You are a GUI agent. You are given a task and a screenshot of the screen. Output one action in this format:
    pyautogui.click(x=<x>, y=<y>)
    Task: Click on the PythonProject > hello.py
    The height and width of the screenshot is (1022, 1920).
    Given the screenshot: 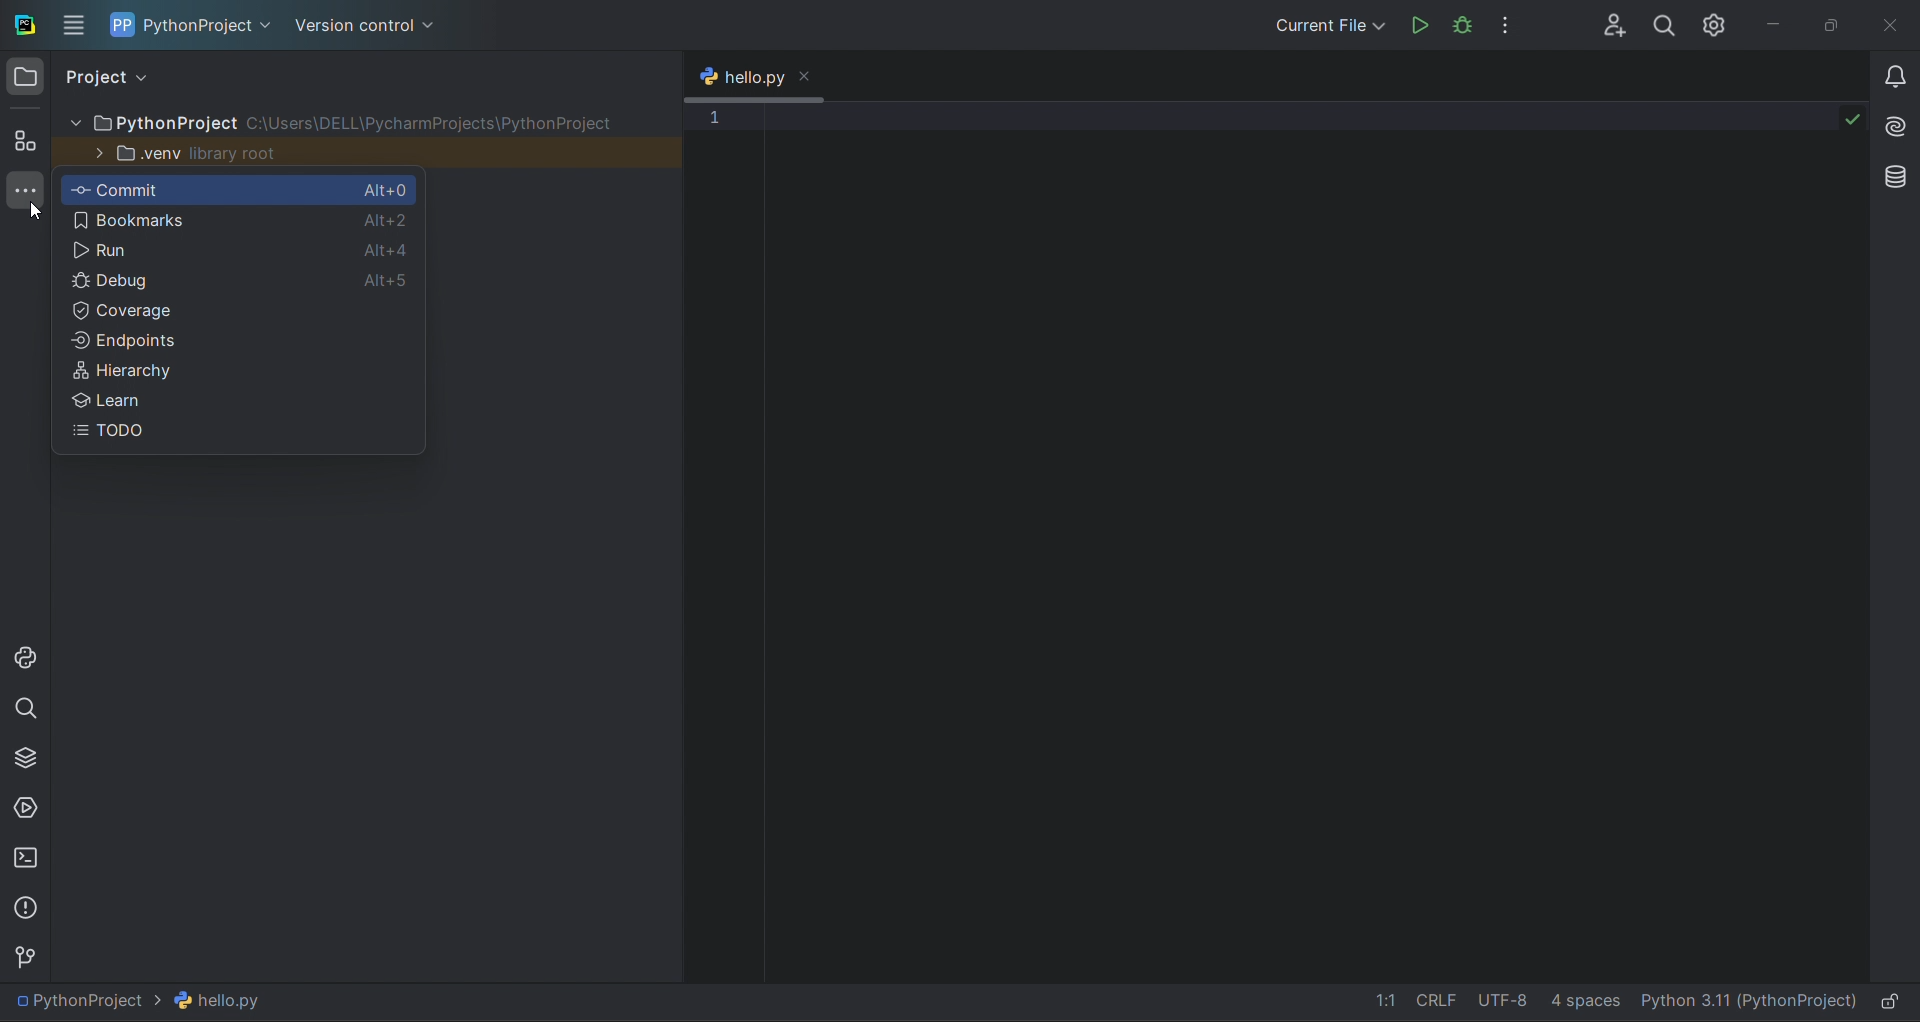 What is the action you would take?
    pyautogui.click(x=144, y=1001)
    